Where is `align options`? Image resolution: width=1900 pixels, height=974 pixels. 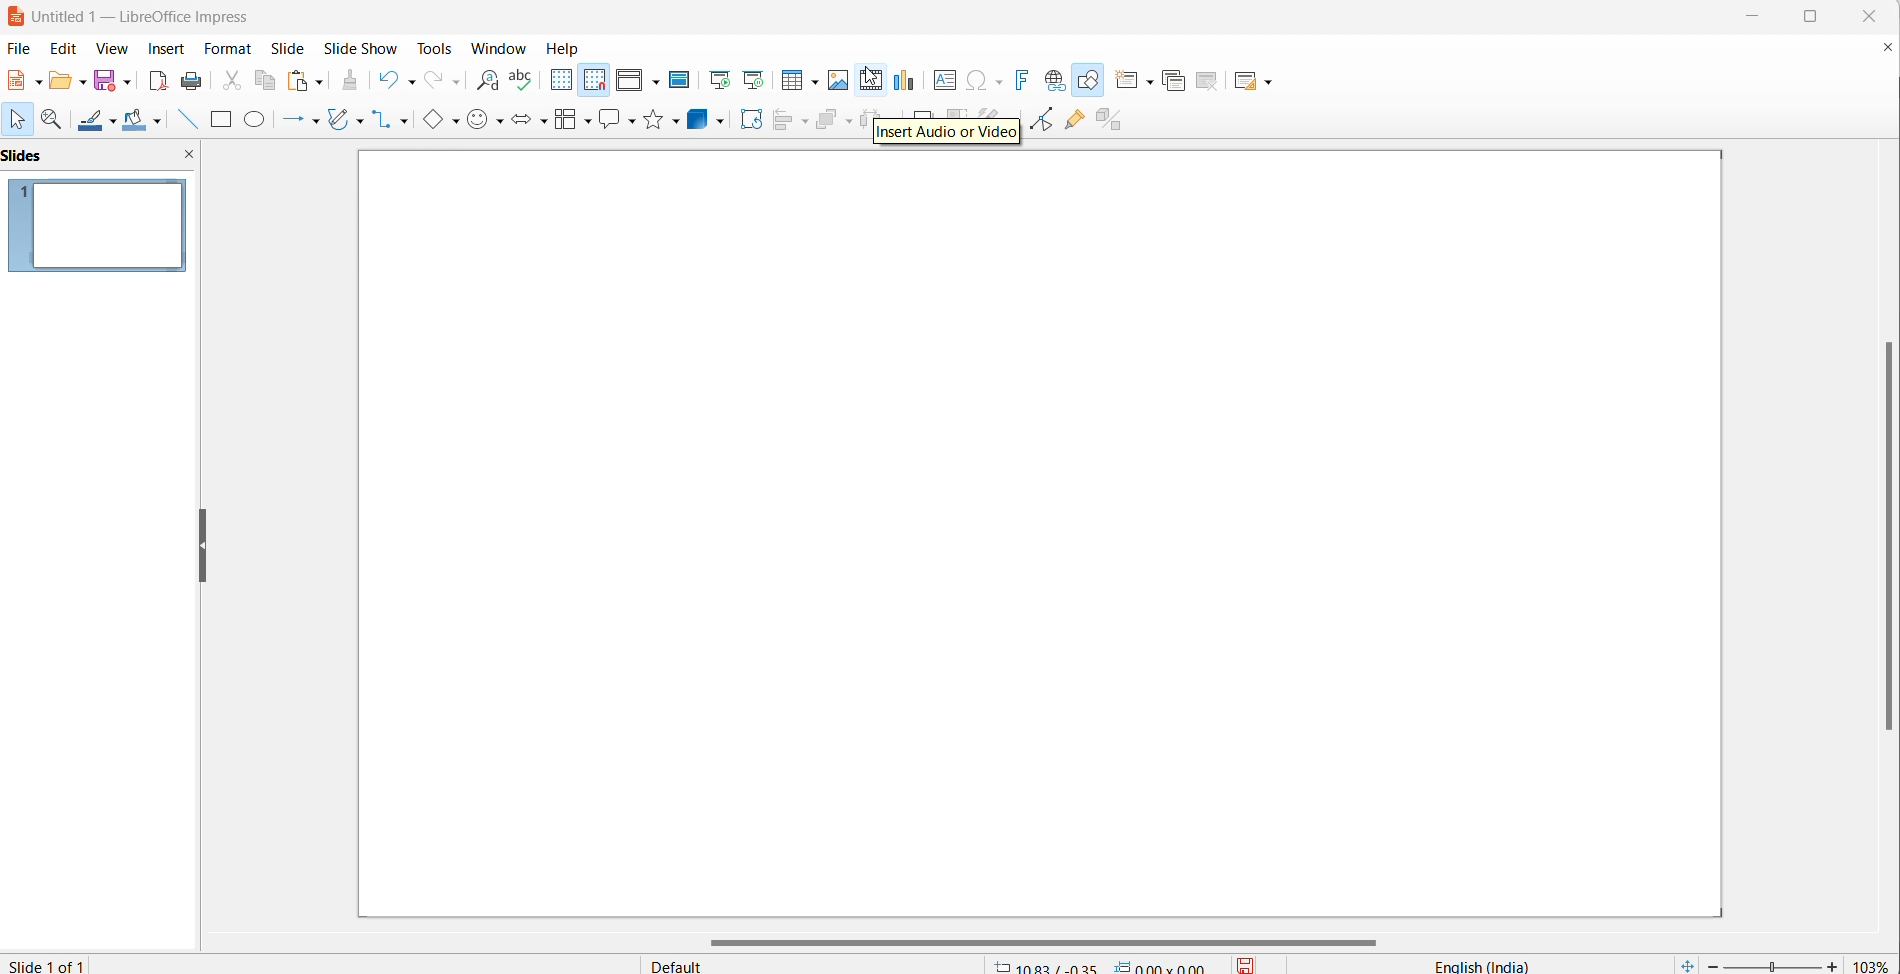
align options is located at coordinates (806, 123).